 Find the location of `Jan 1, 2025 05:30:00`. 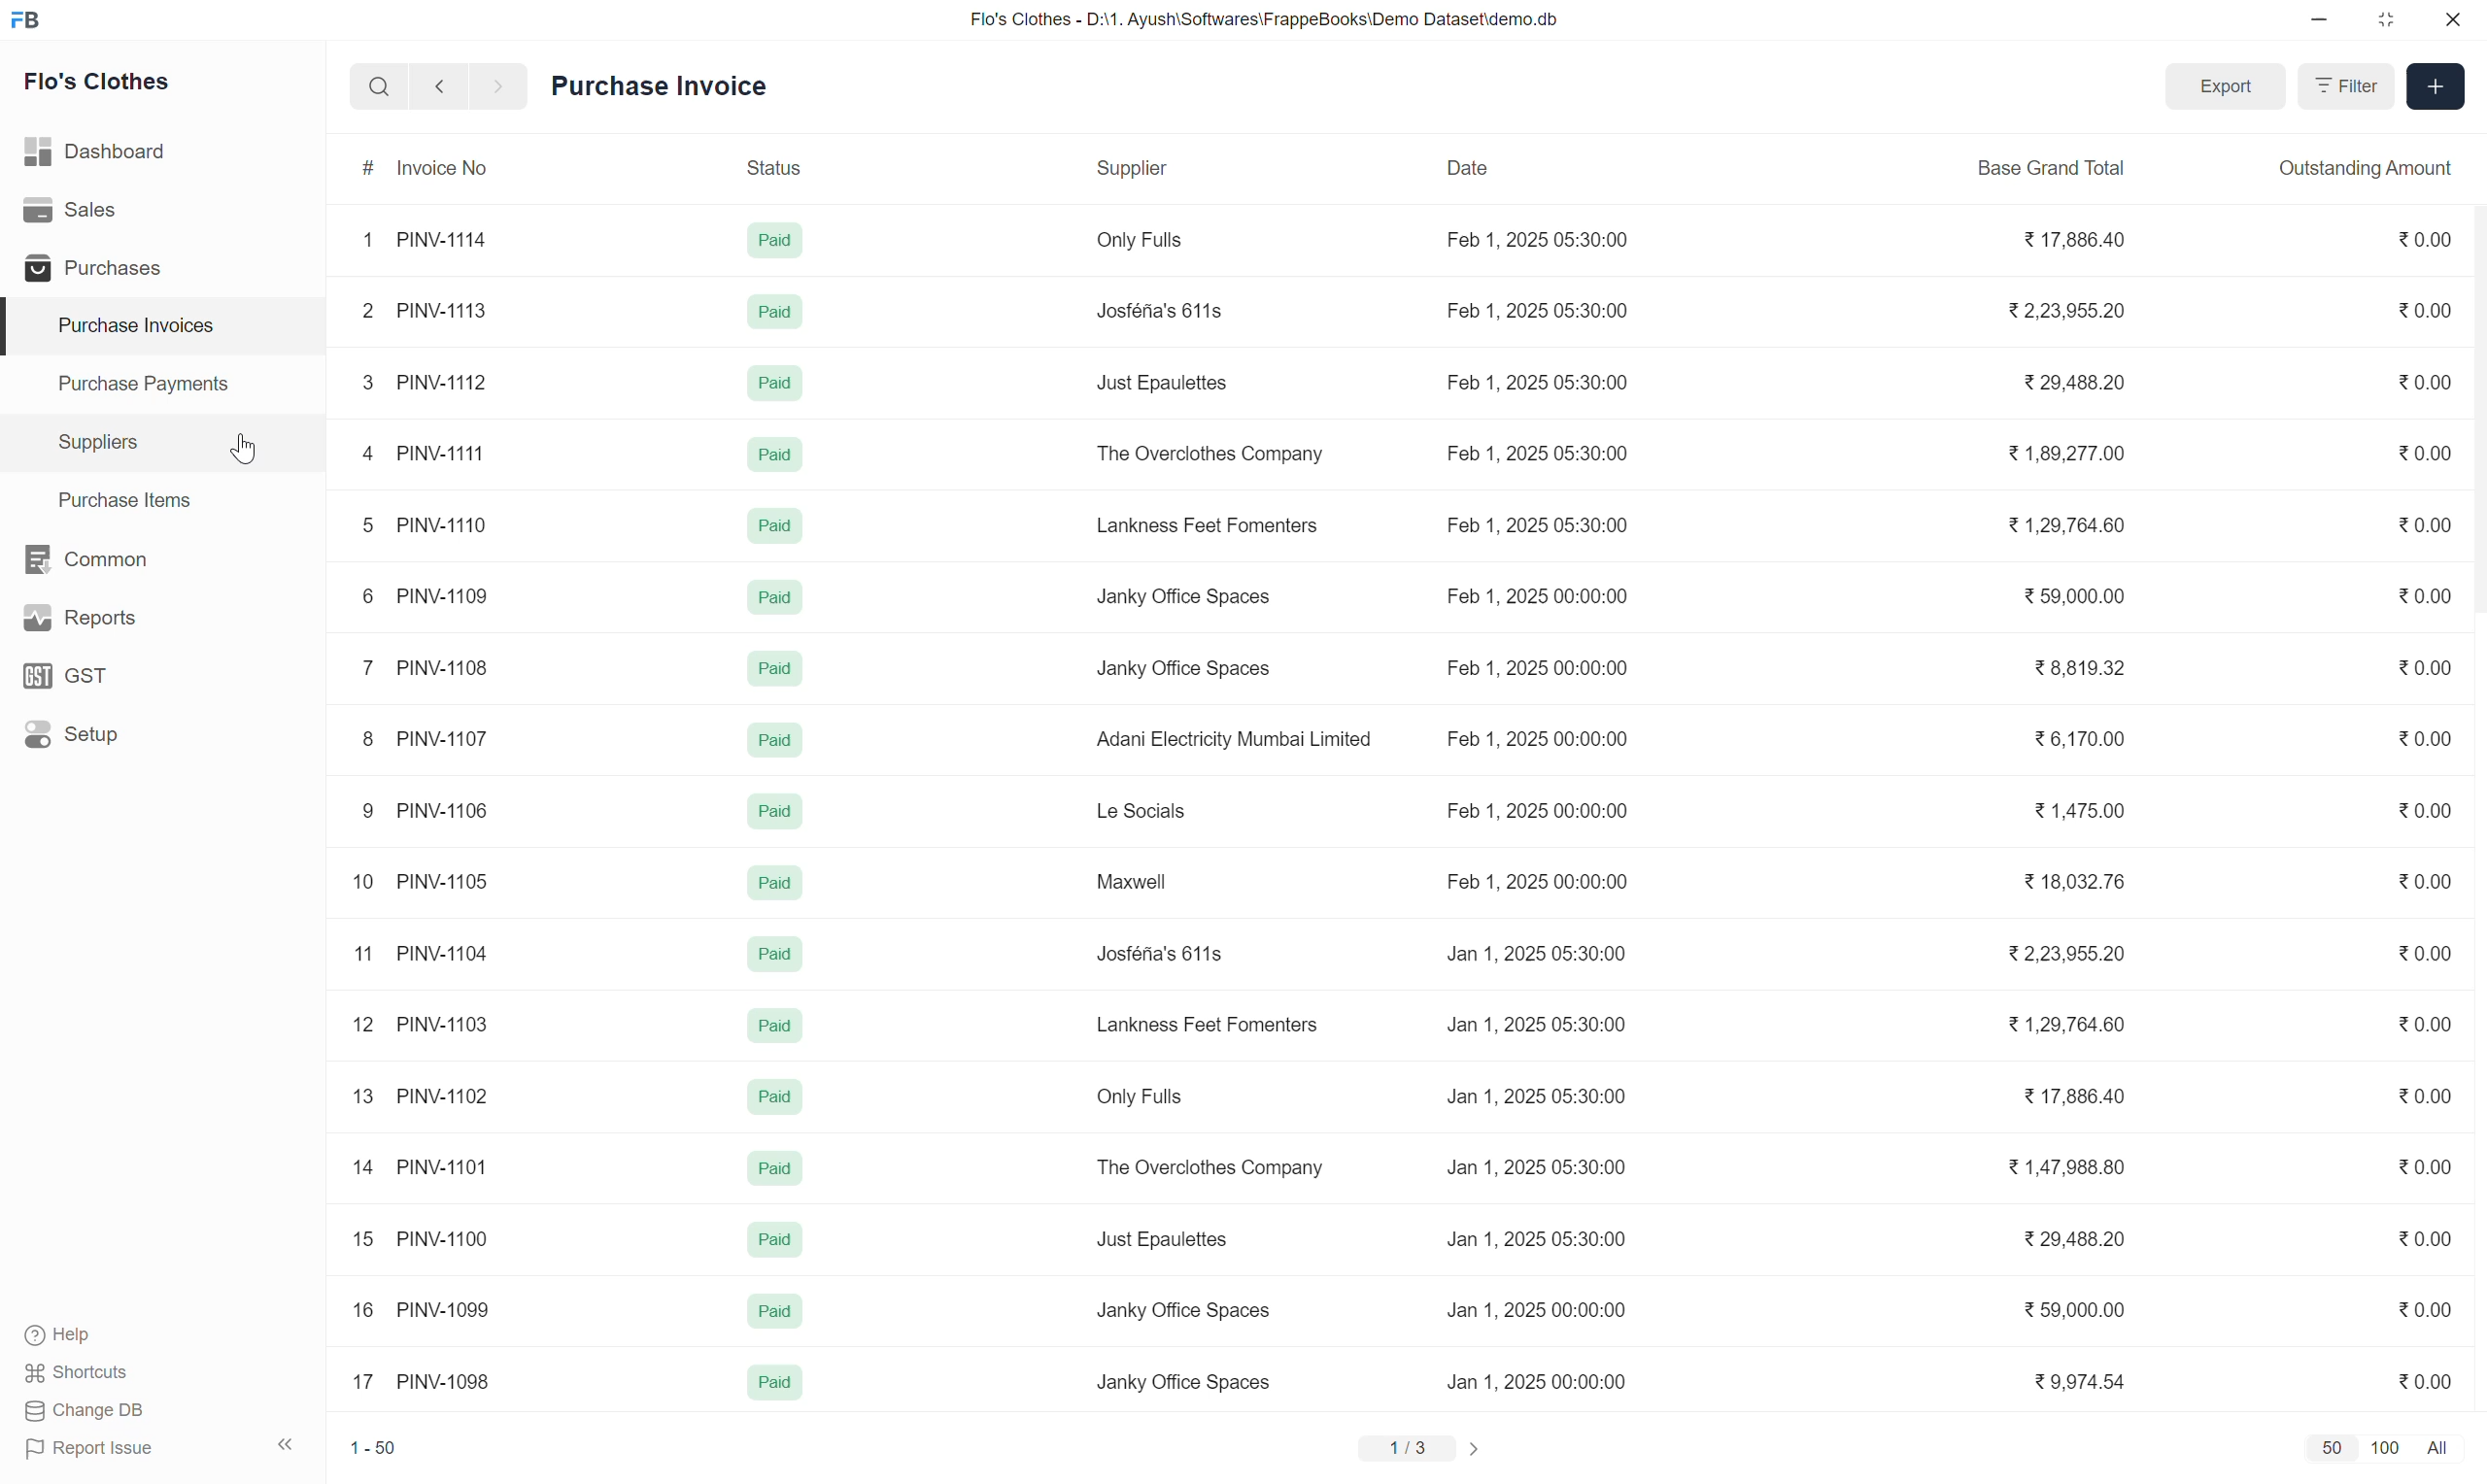

Jan 1, 2025 05:30:00 is located at coordinates (1541, 1025).